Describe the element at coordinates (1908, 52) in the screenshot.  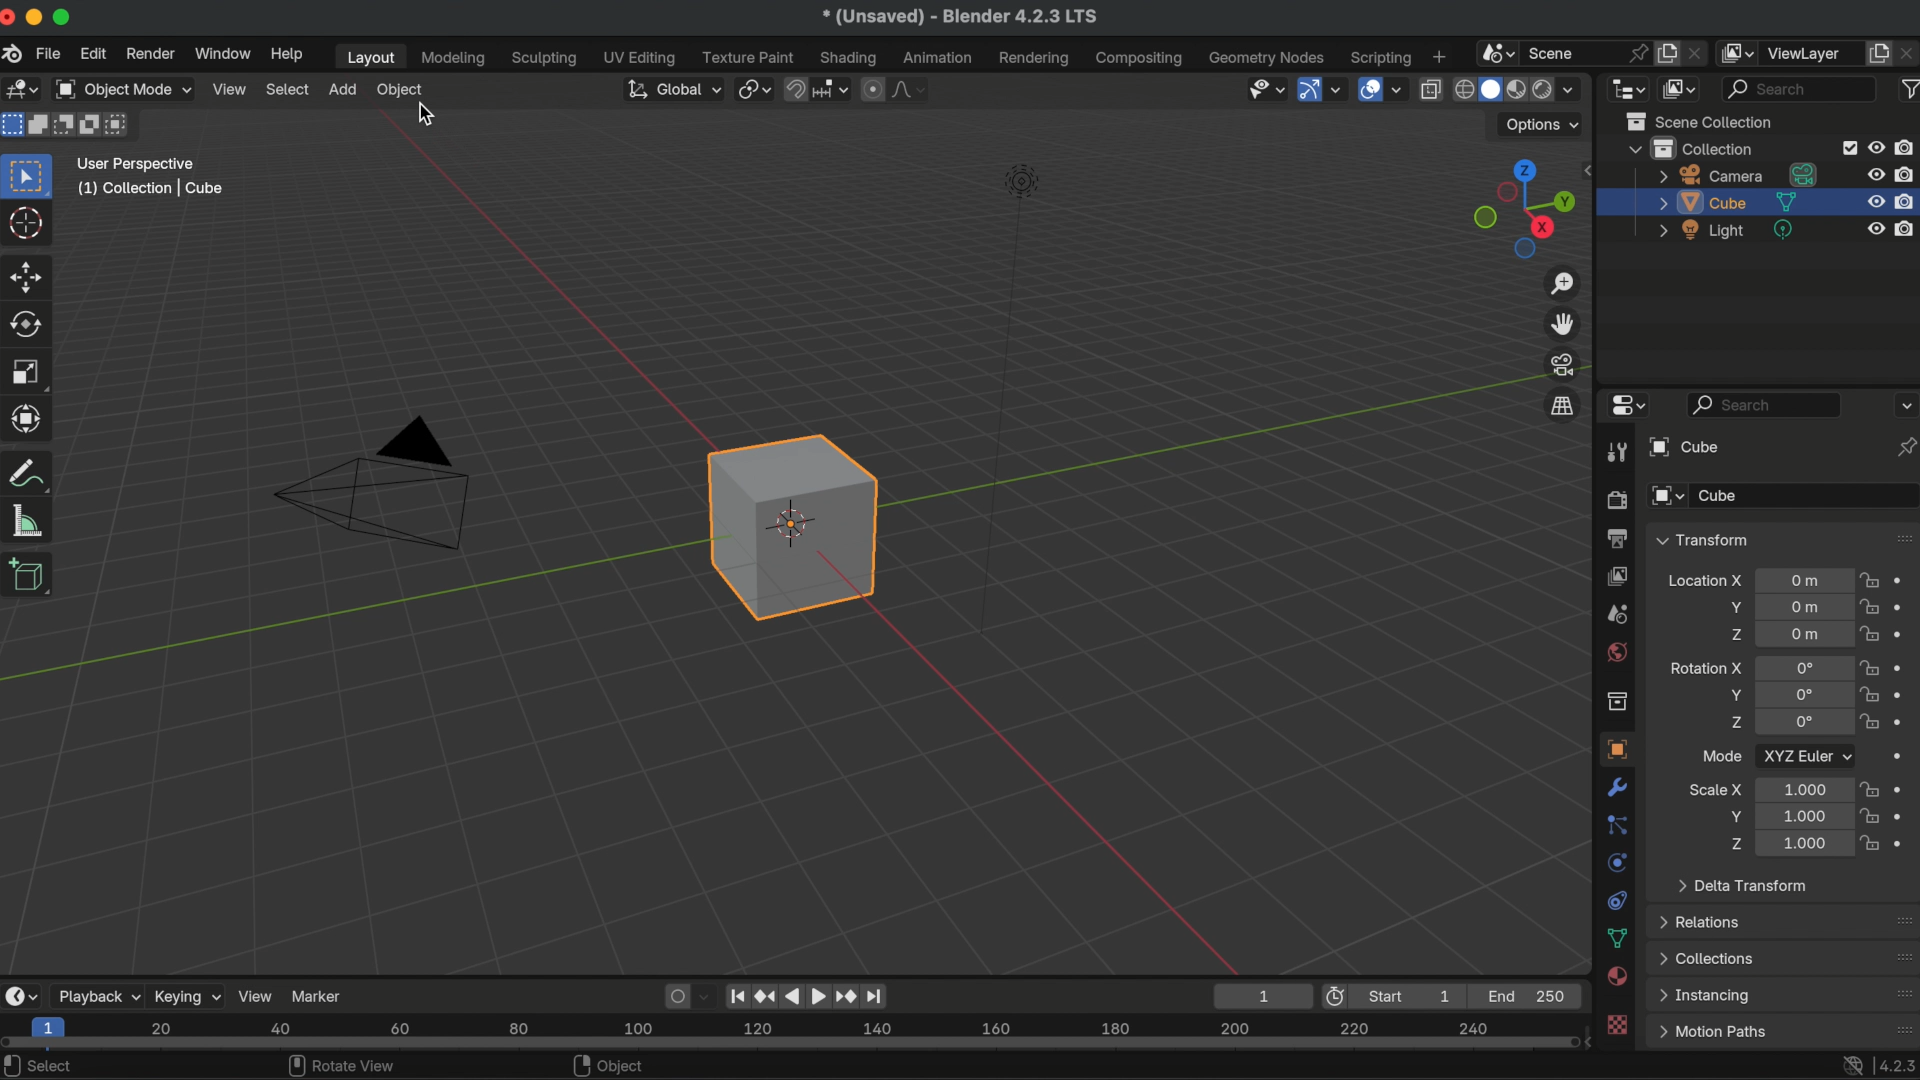
I see `remove view layer` at that location.